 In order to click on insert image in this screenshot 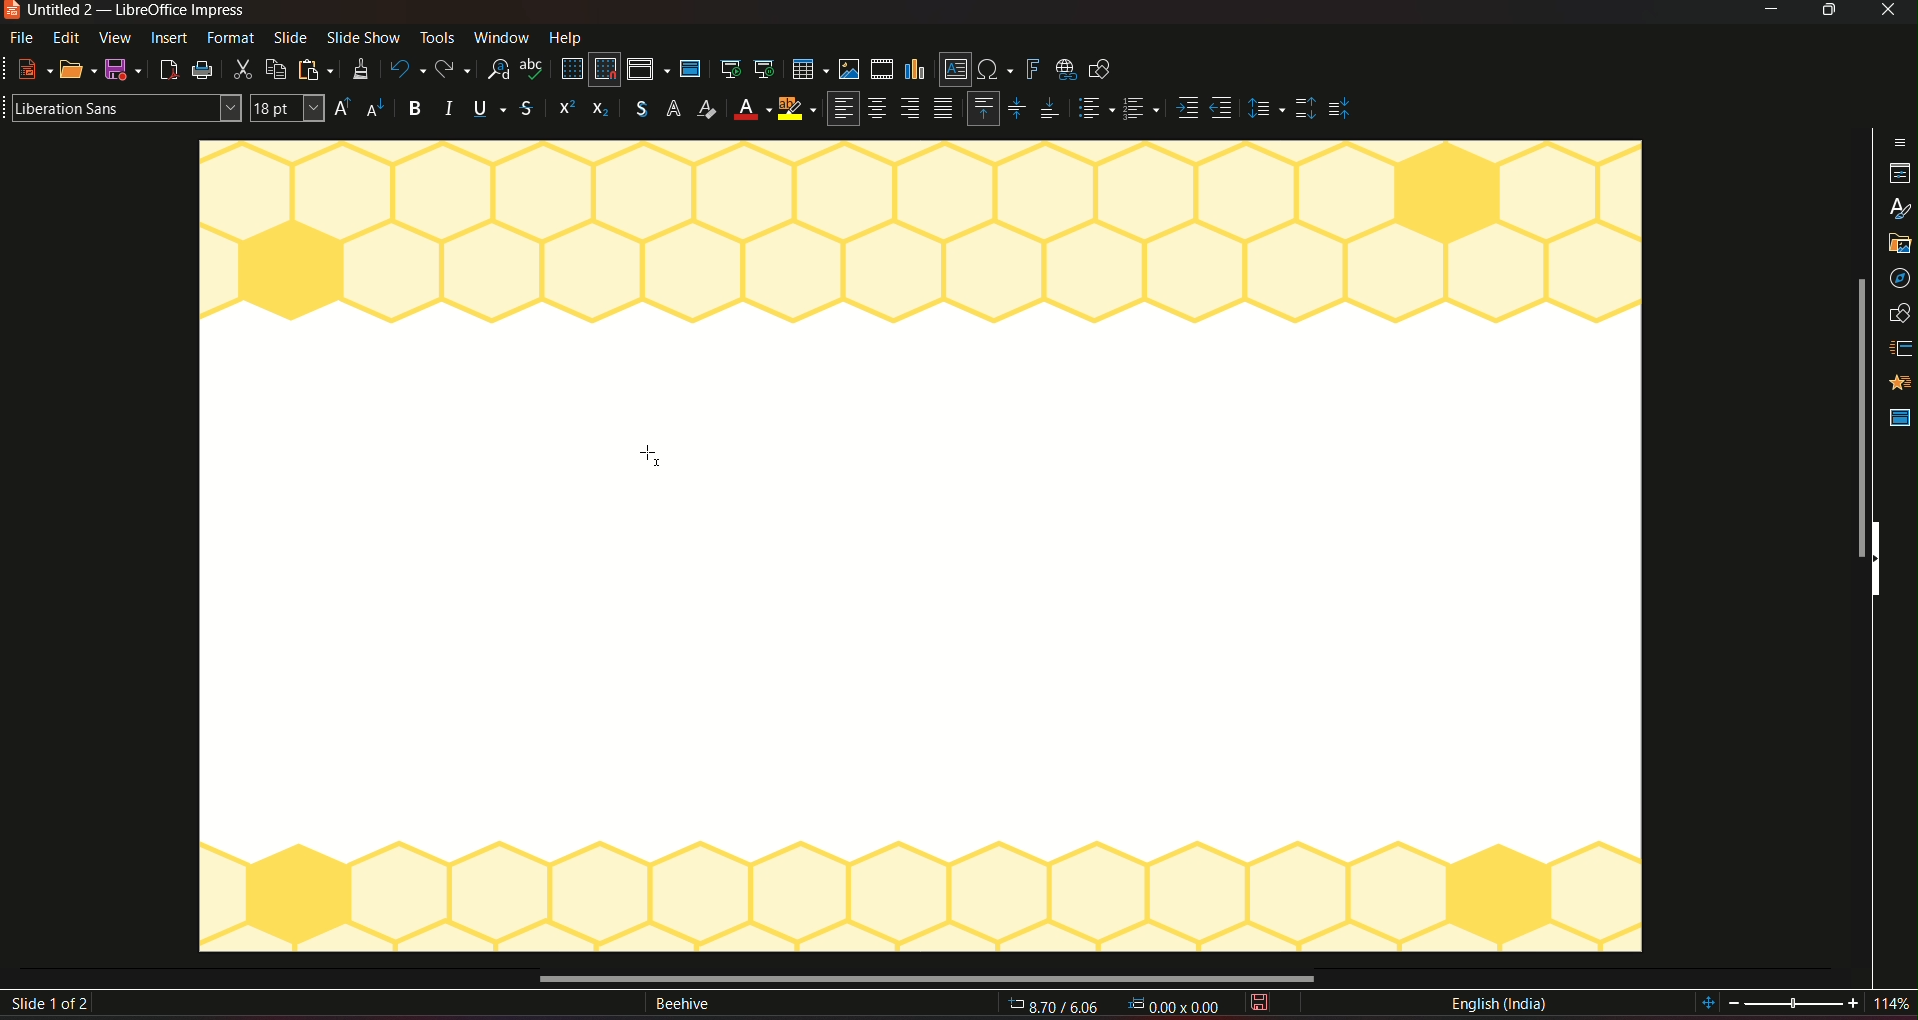, I will do `click(848, 69)`.